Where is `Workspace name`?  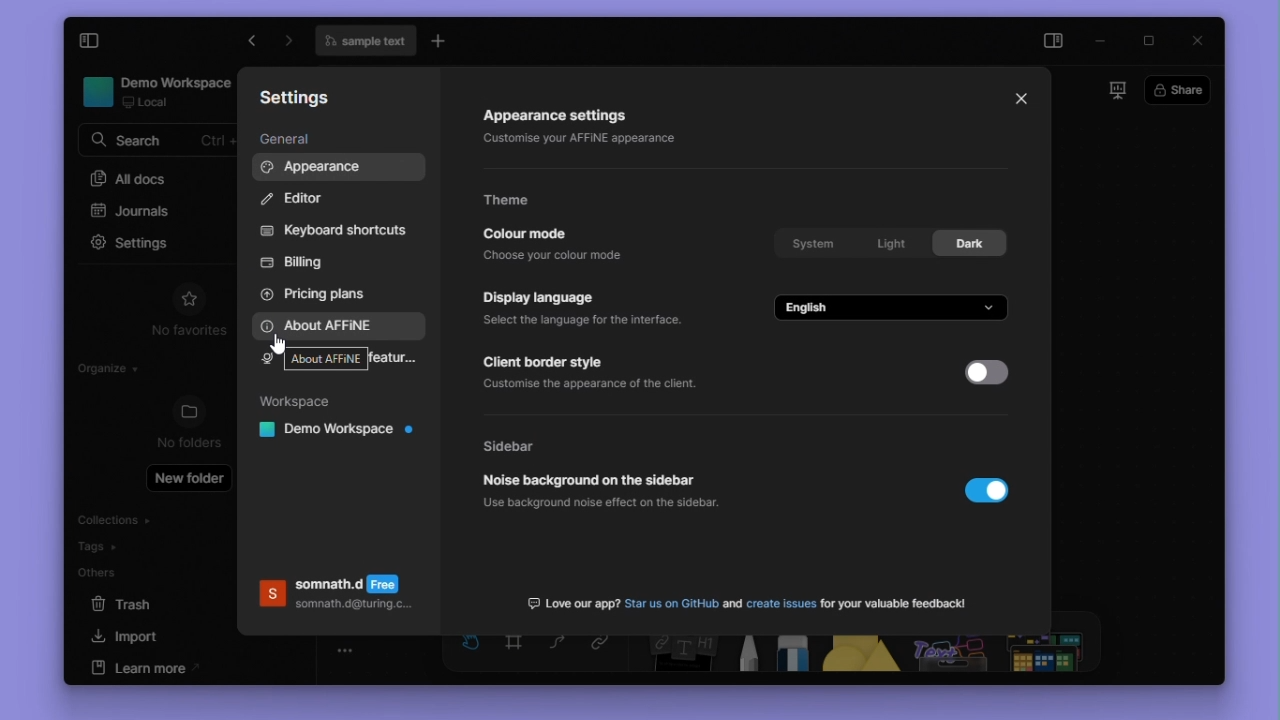 Workspace name is located at coordinates (330, 433).